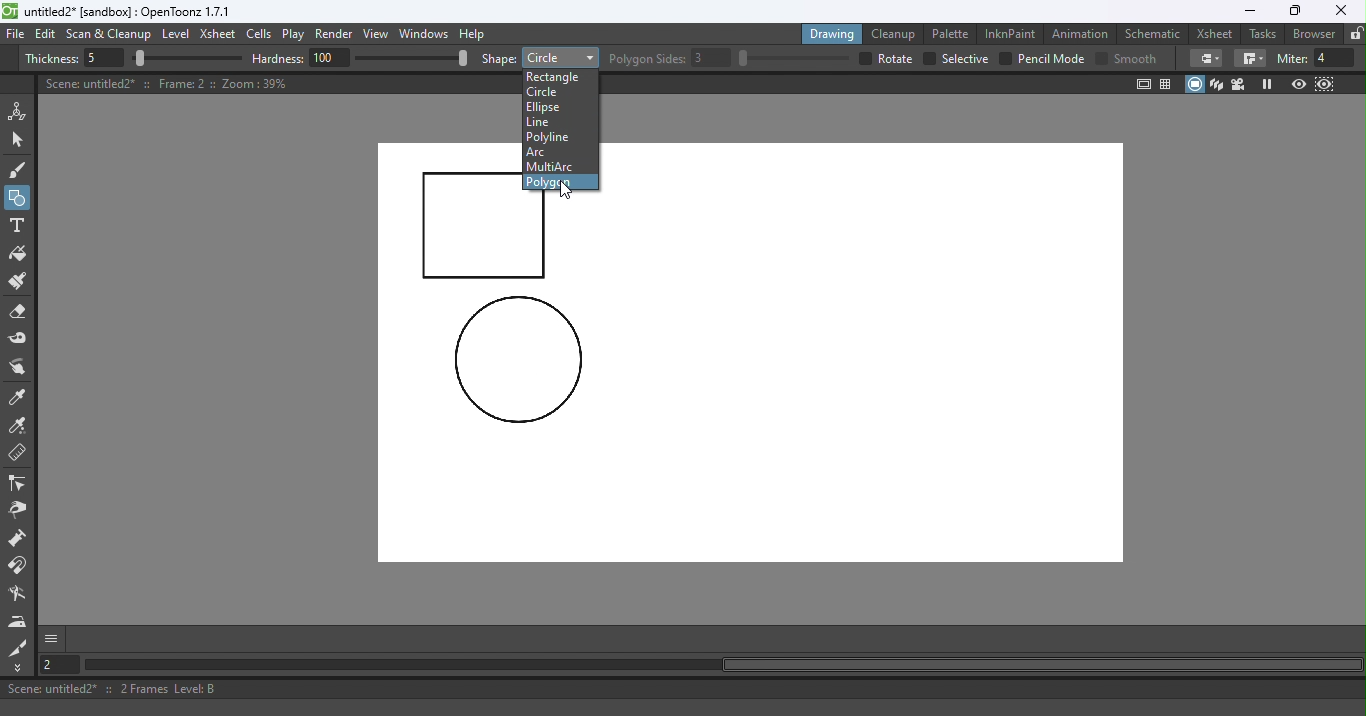 This screenshot has width=1366, height=716. Describe the element at coordinates (129, 12) in the screenshot. I see `File name` at that location.